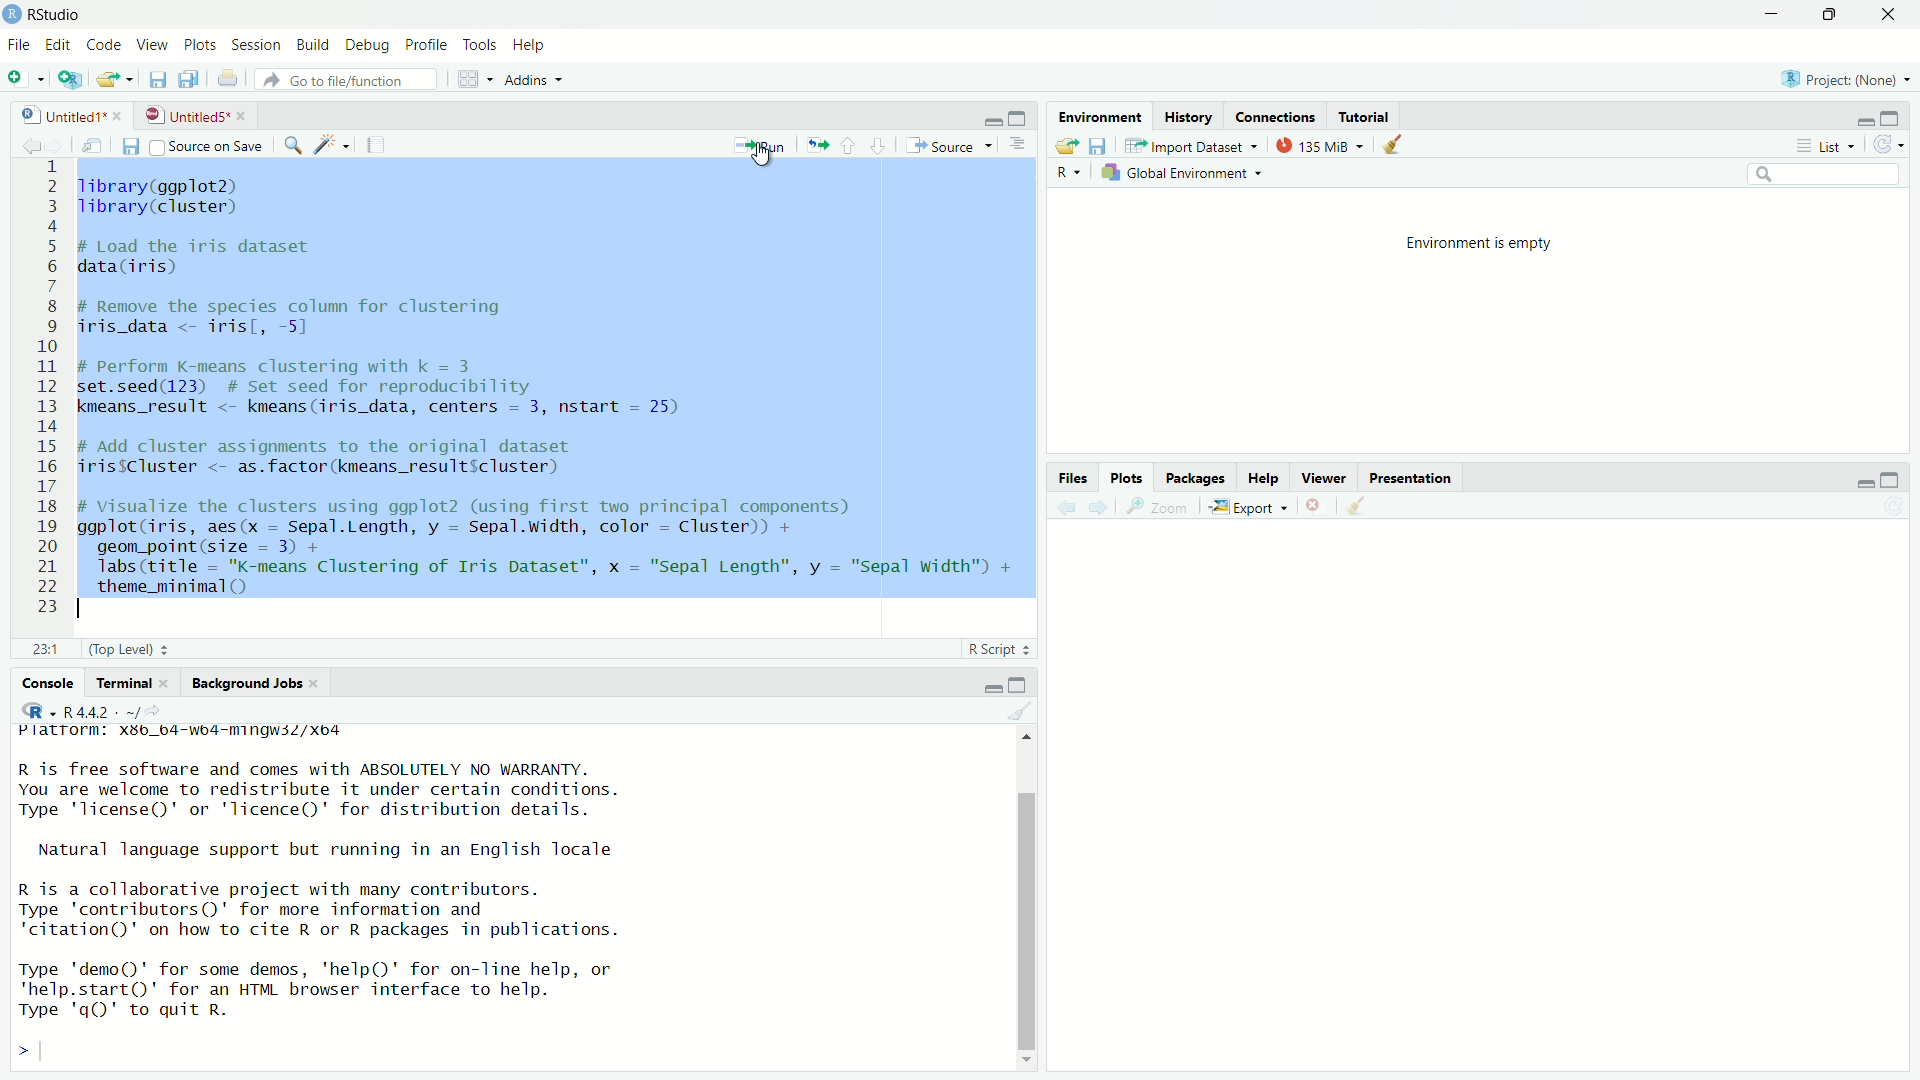  Describe the element at coordinates (482, 44) in the screenshot. I see `tools` at that location.